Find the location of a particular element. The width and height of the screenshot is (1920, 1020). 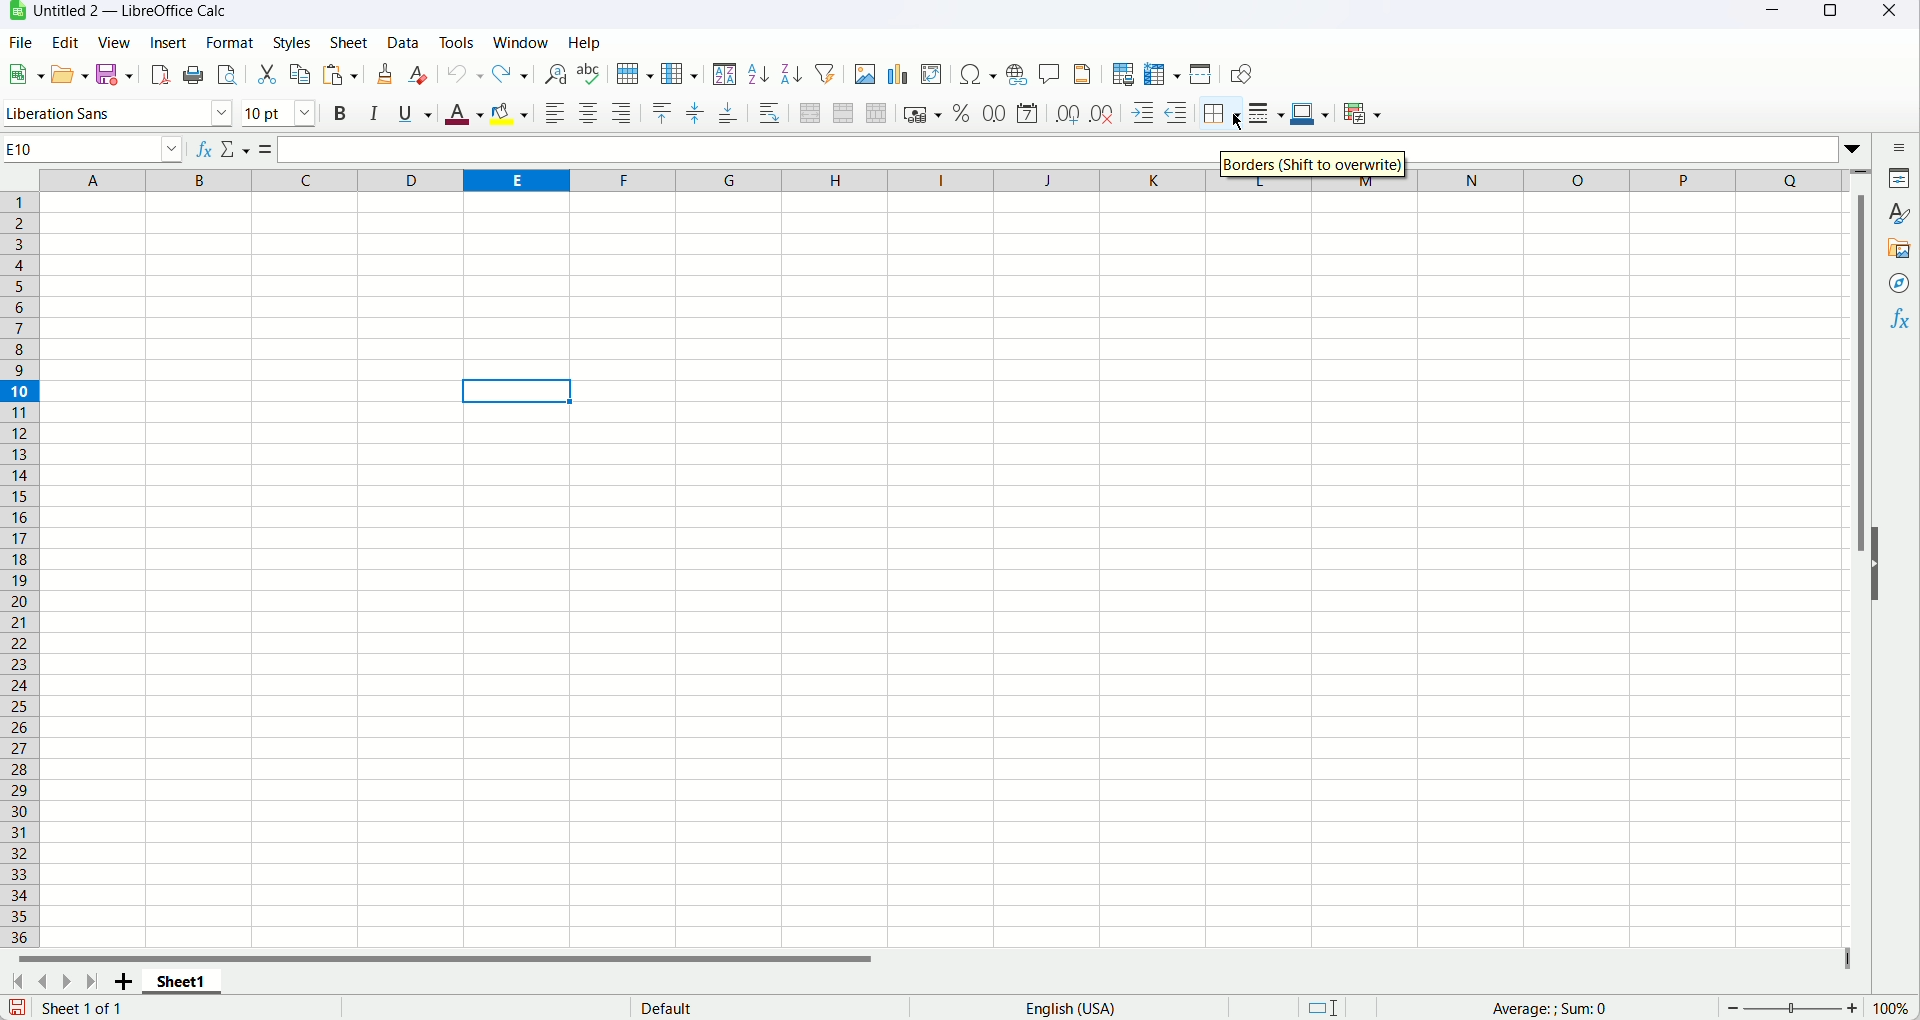

Align bottom is located at coordinates (729, 110).